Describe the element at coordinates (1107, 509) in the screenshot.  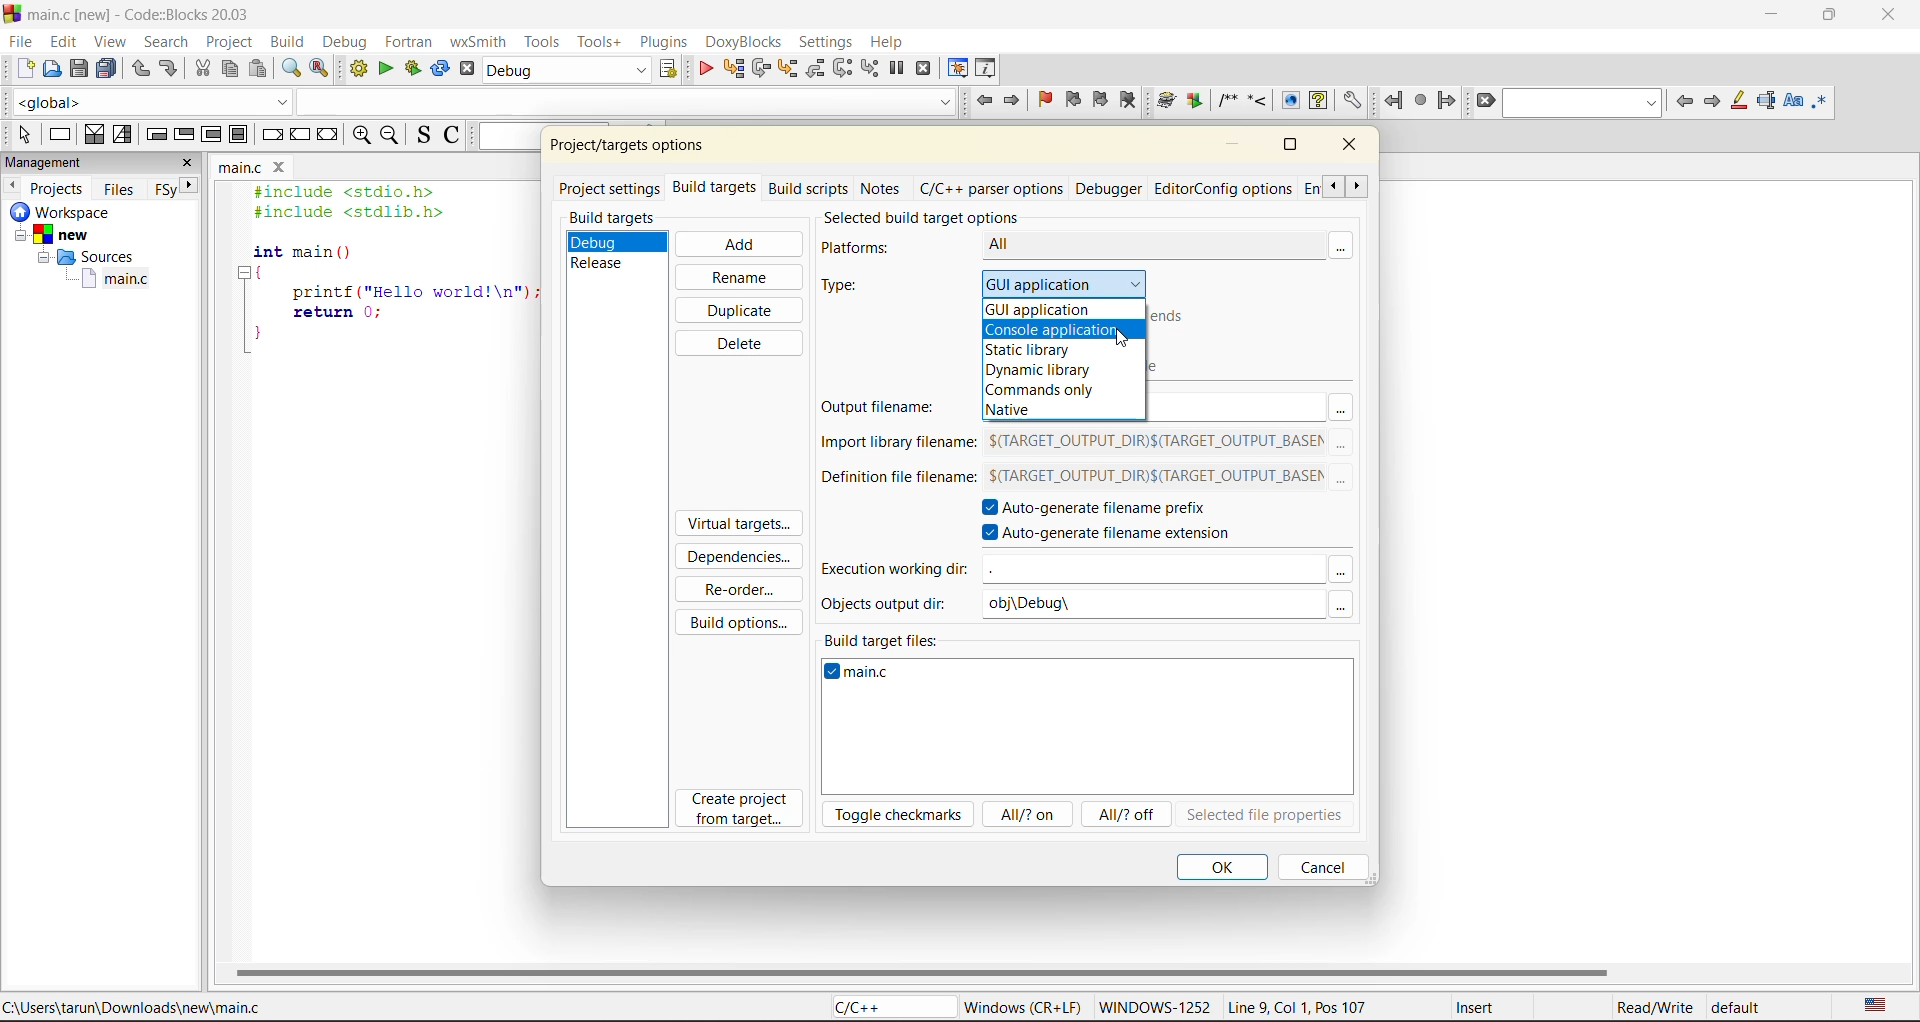
I see `autogenerate filename prefix` at that location.